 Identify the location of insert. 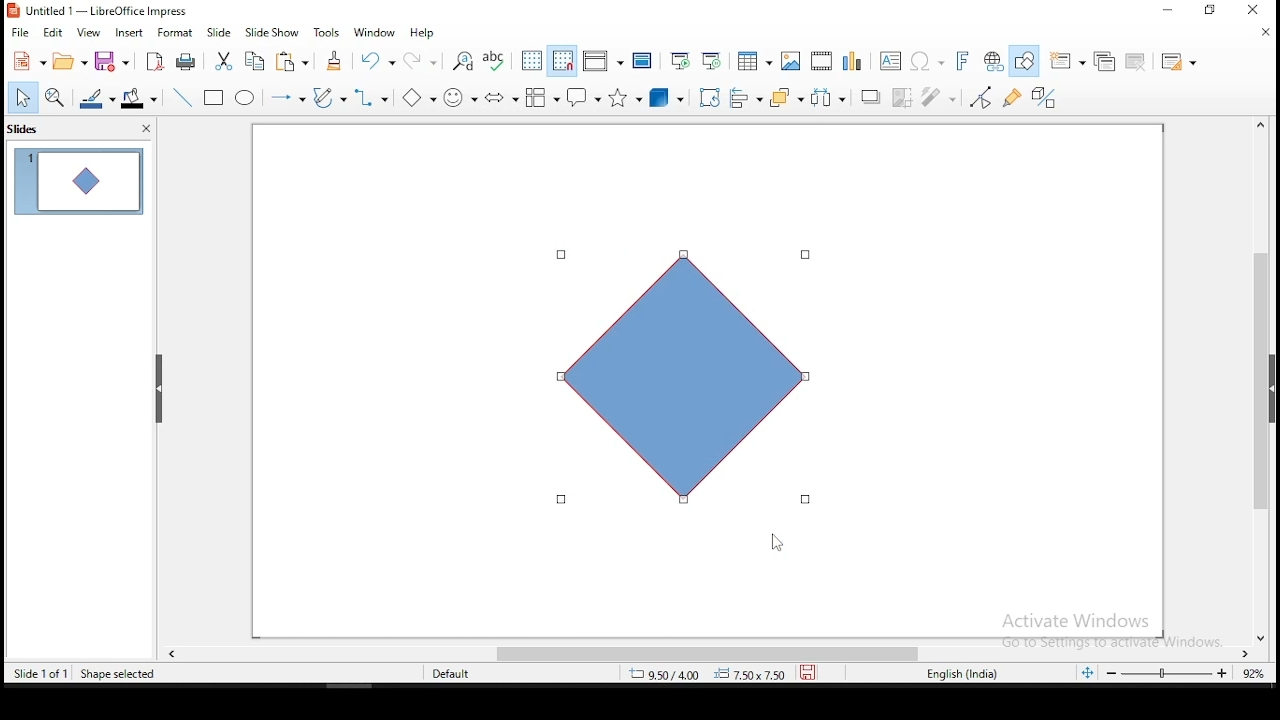
(127, 32).